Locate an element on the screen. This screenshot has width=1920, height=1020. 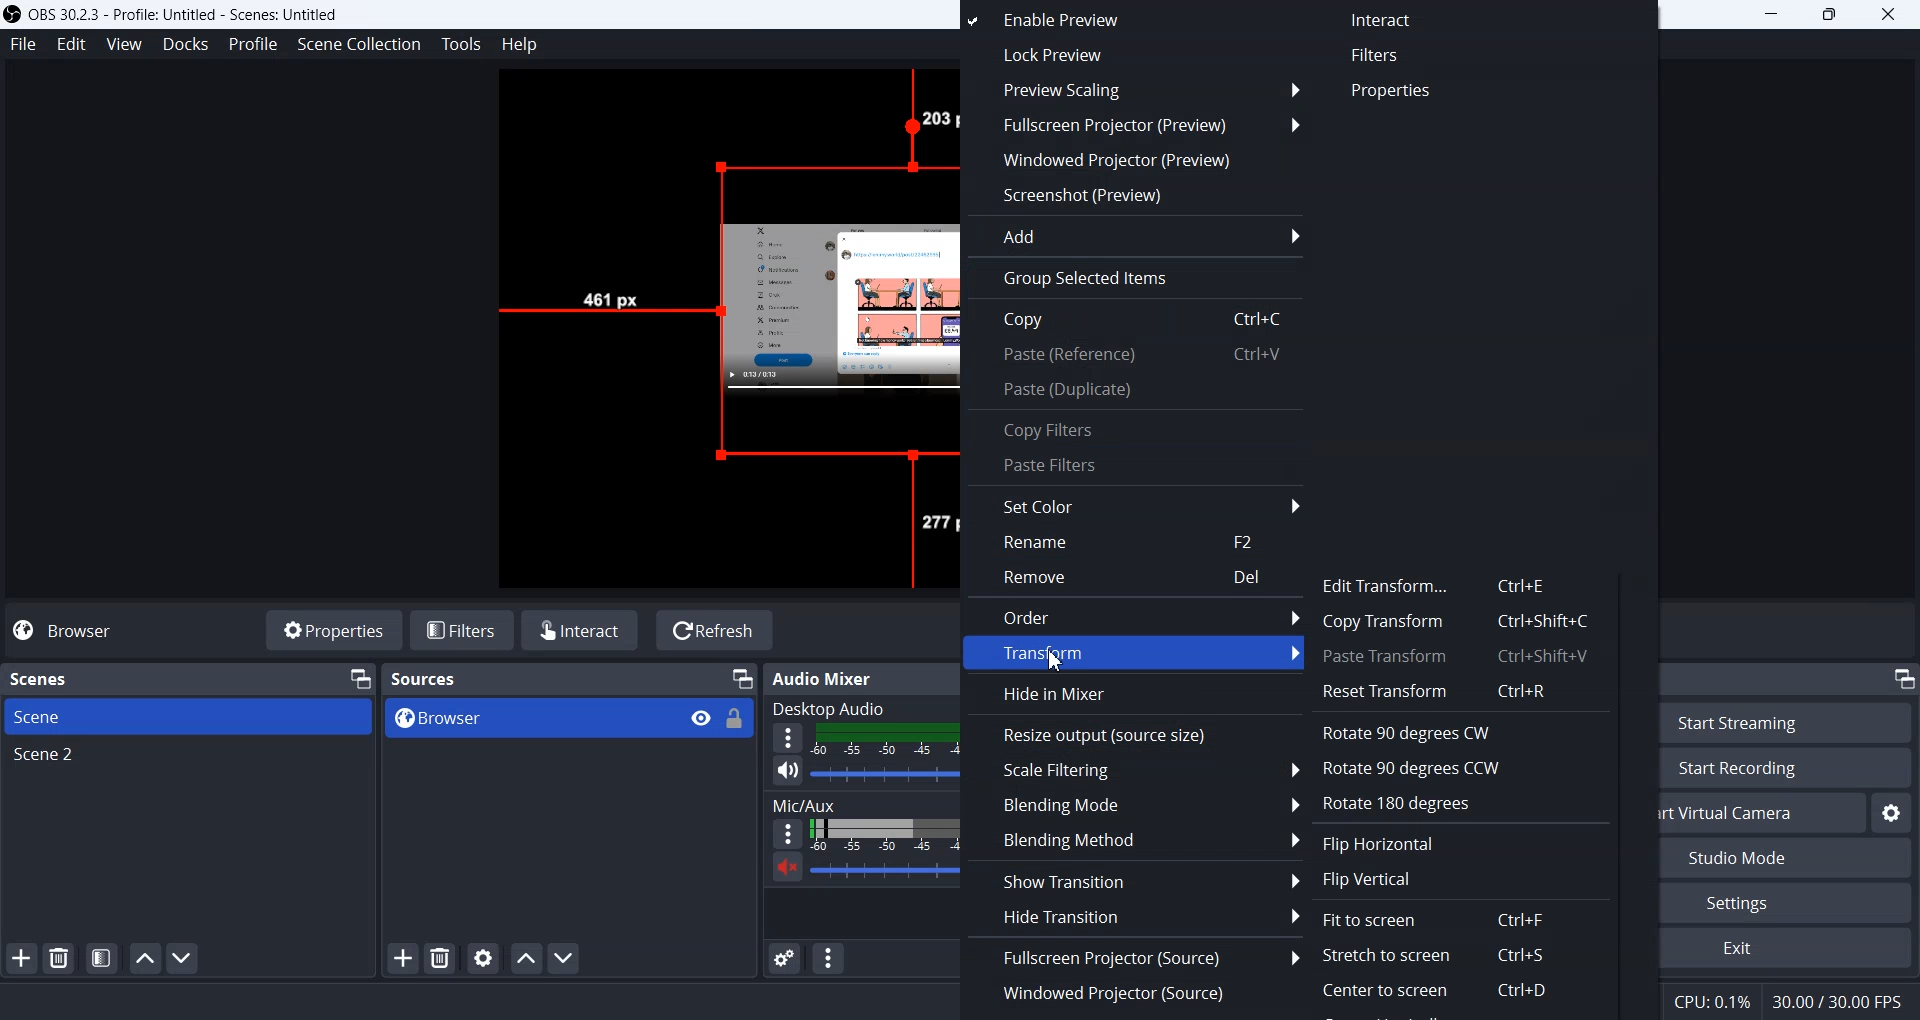
Remove selected sources is located at coordinates (440, 958).